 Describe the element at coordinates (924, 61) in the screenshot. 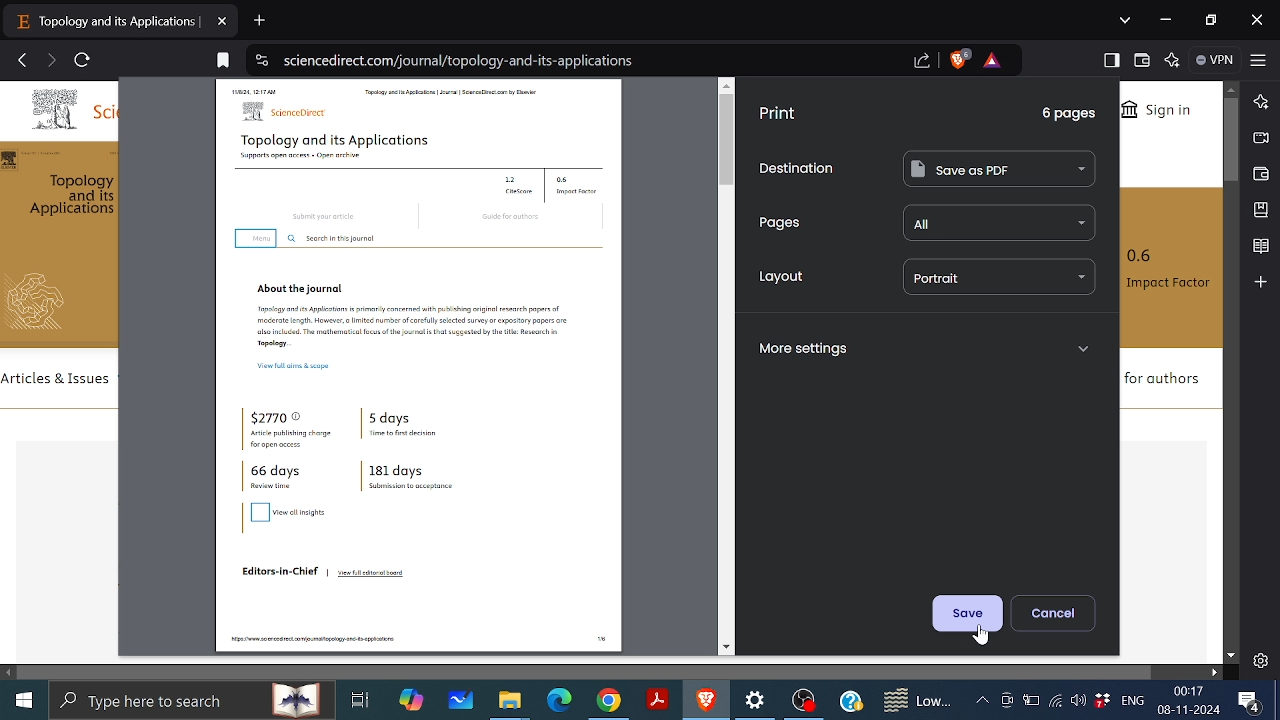

I see `share this page` at that location.